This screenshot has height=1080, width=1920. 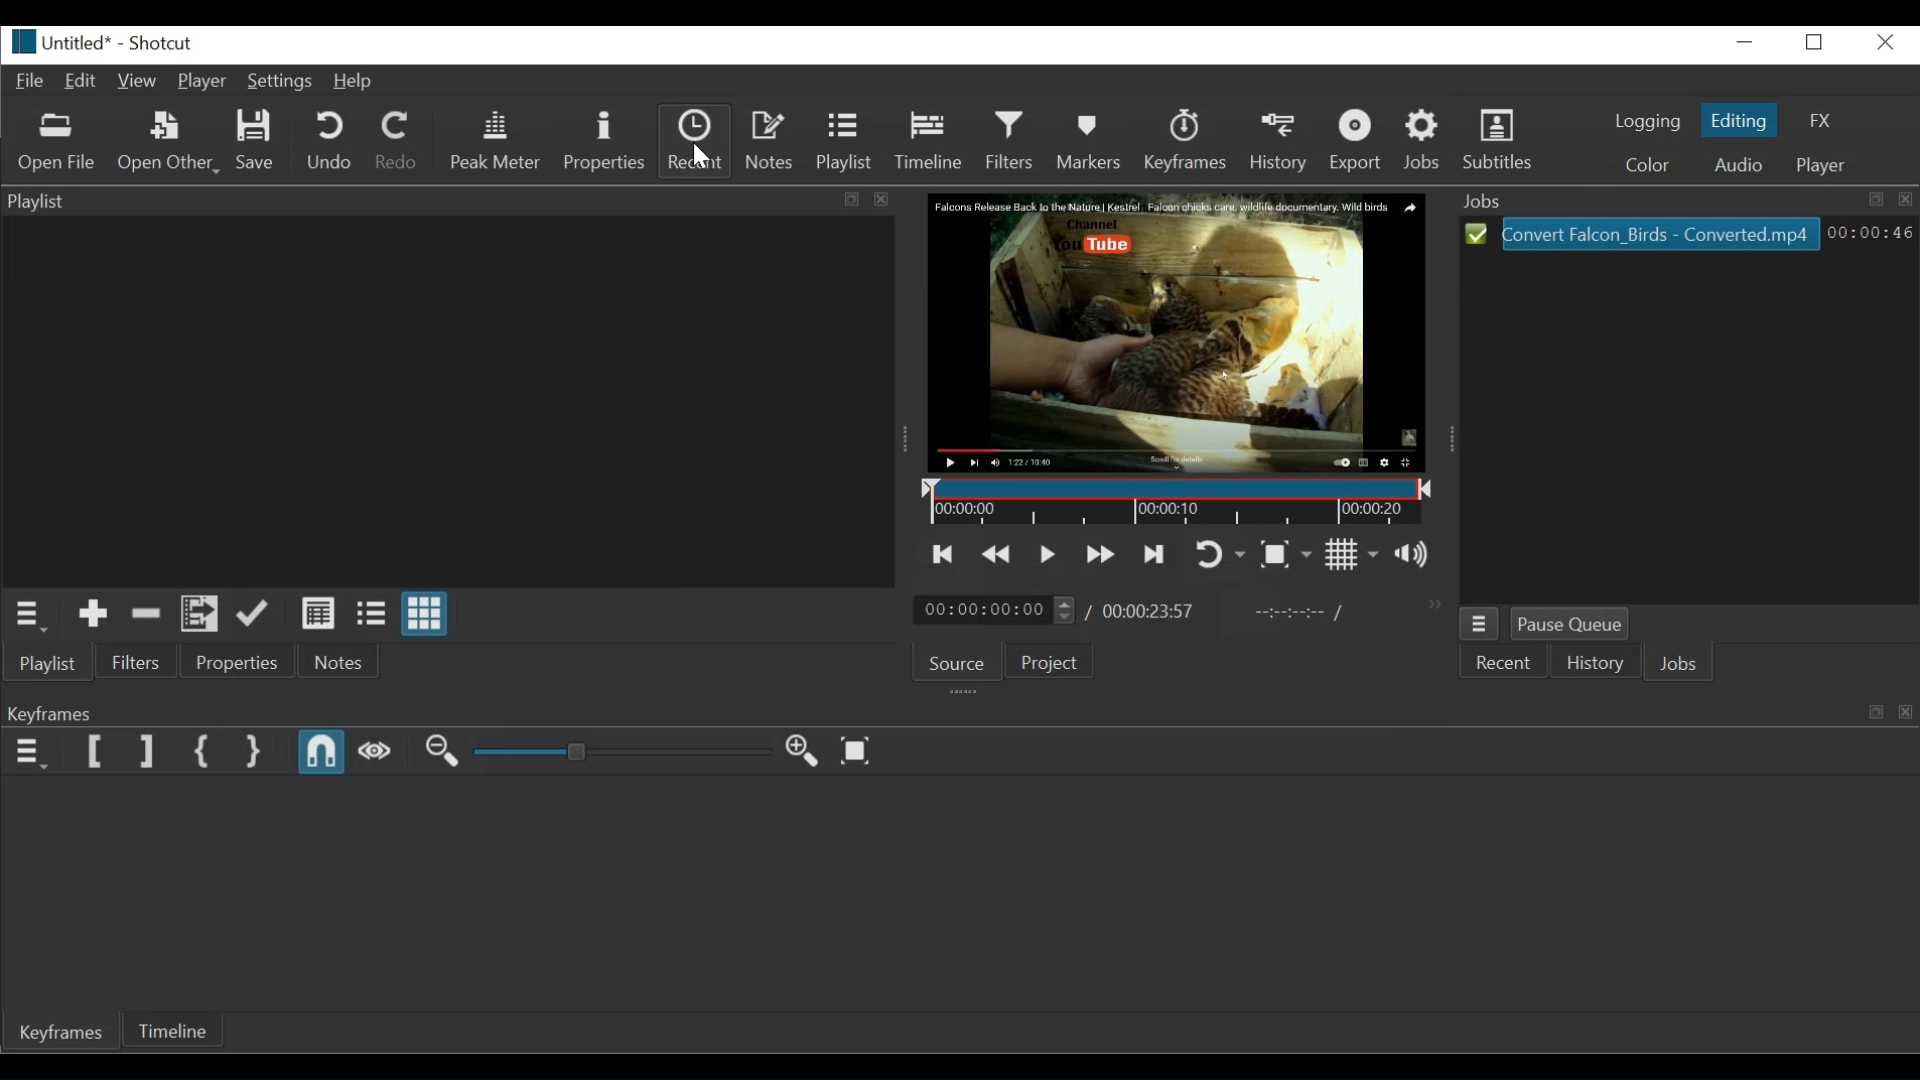 What do you see at coordinates (1298, 613) in the screenshot?
I see `In Point` at bounding box center [1298, 613].